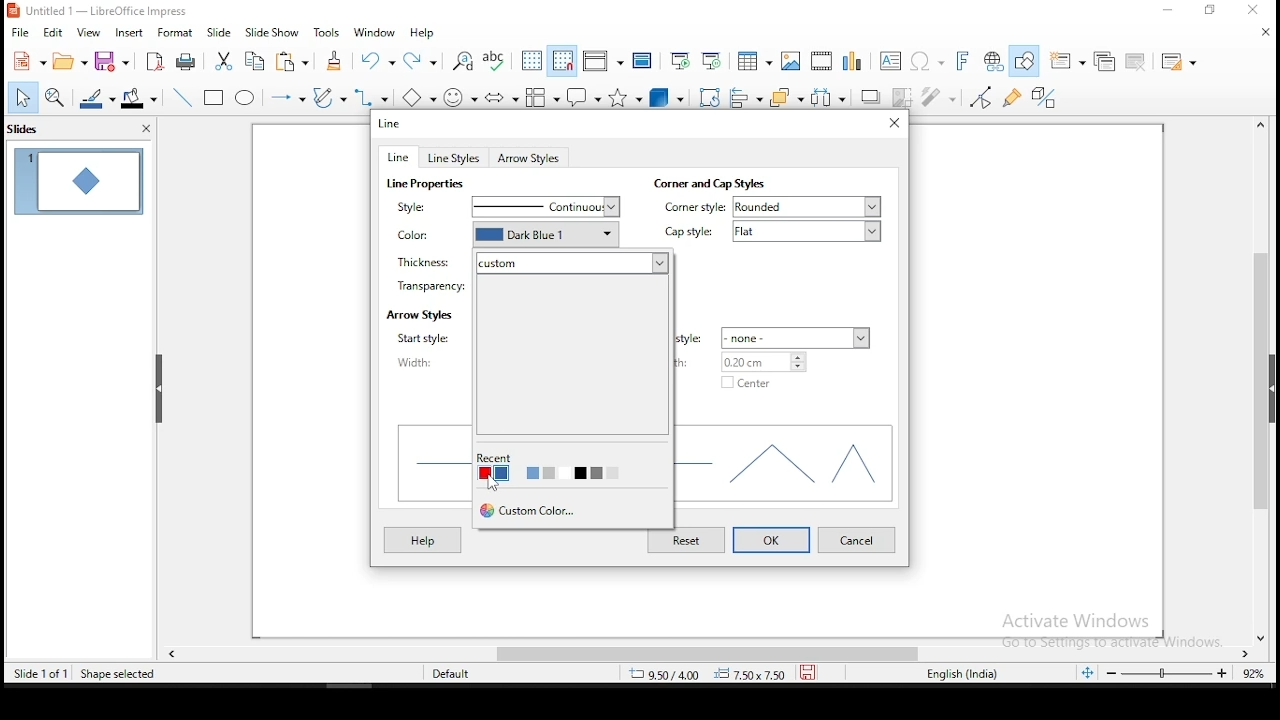 This screenshot has height=720, width=1280. What do you see at coordinates (1169, 11) in the screenshot?
I see `minimize` at bounding box center [1169, 11].